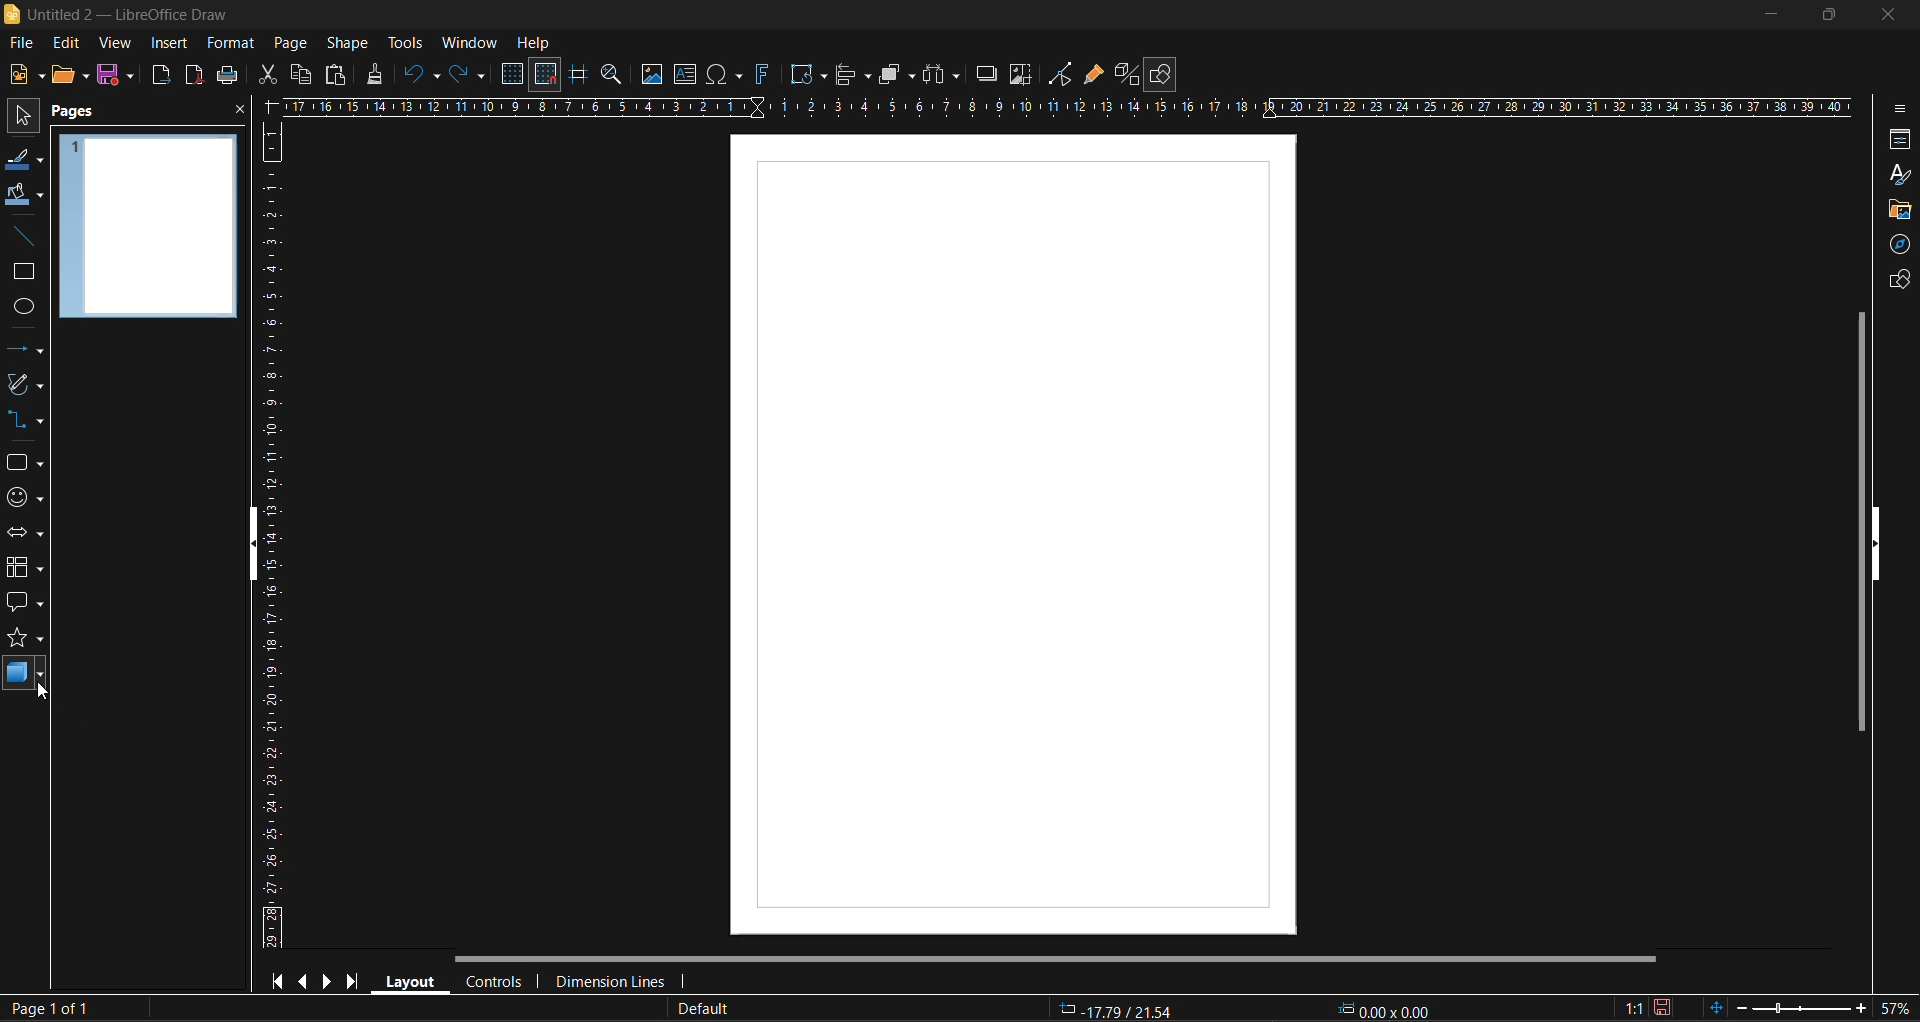 This screenshot has width=1920, height=1022. What do you see at coordinates (306, 980) in the screenshot?
I see `previous` at bounding box center [306, 980].